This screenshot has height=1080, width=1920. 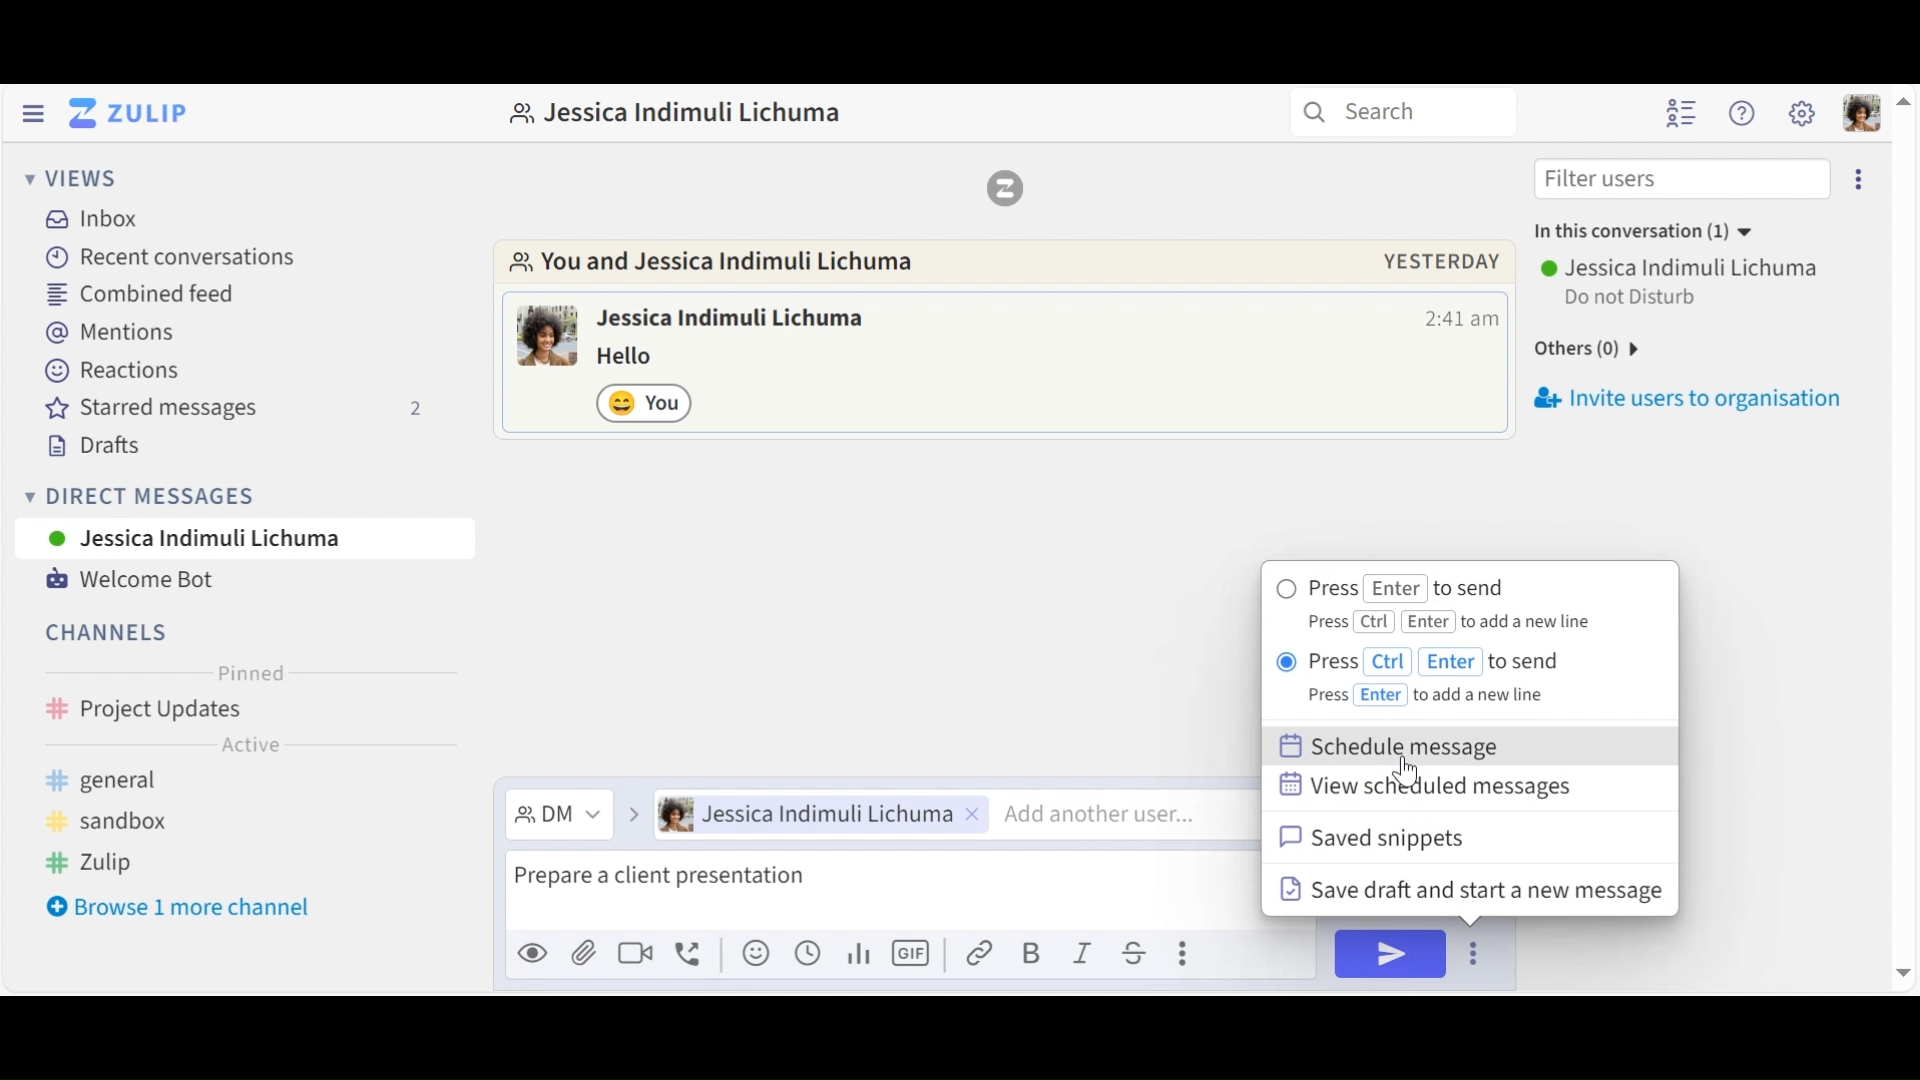 What do you see at coordinates (735, 320) in the screenshot?
I see `View user card` at bounding box center [735, 320].